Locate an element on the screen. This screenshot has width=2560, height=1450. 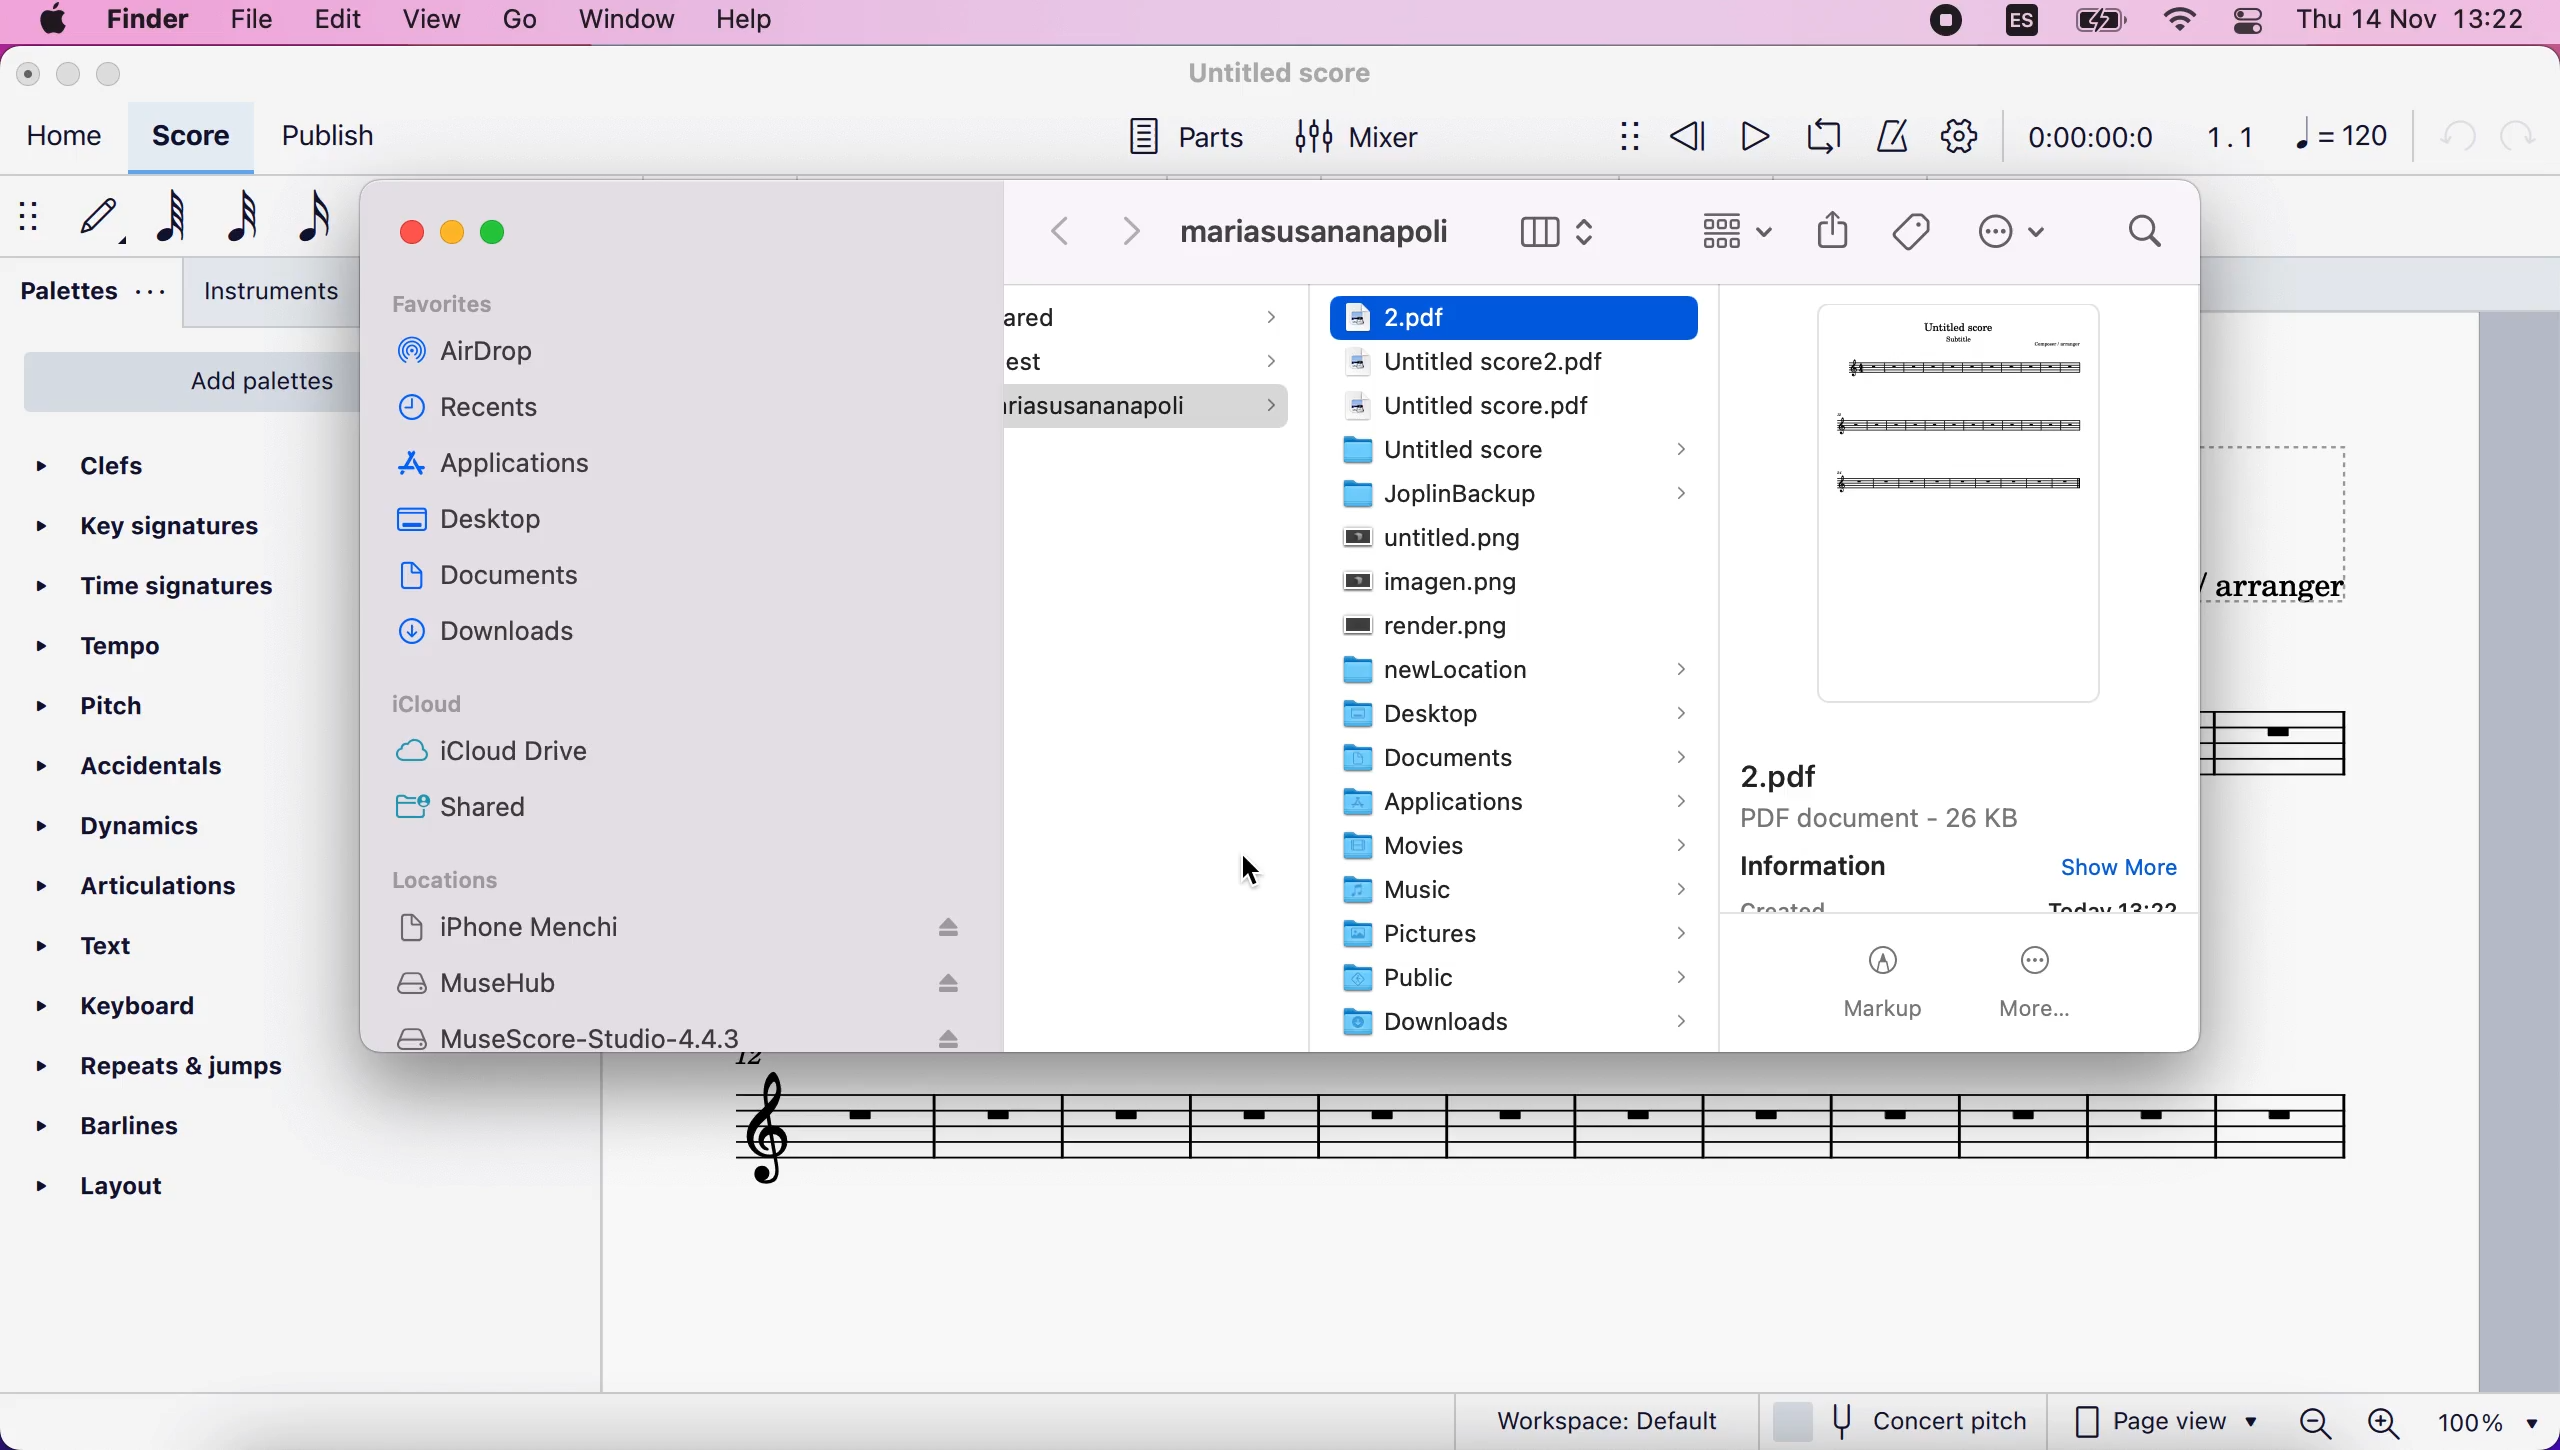
shared is located at coordinates (475, 804).